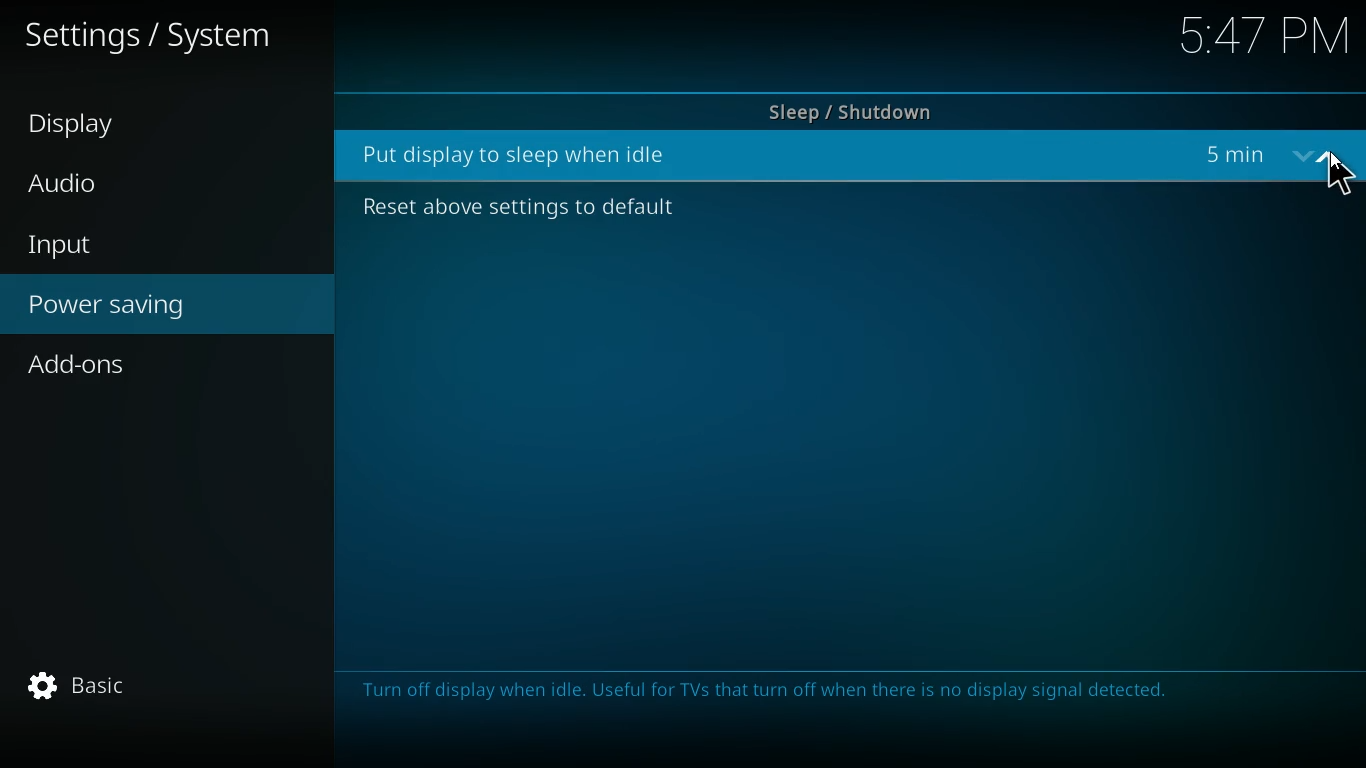 This screenshot has width=1366, height=768. Describe the element at coordinates (848, 106) in the screenshot. I see `sleep / shutdown` at that location.